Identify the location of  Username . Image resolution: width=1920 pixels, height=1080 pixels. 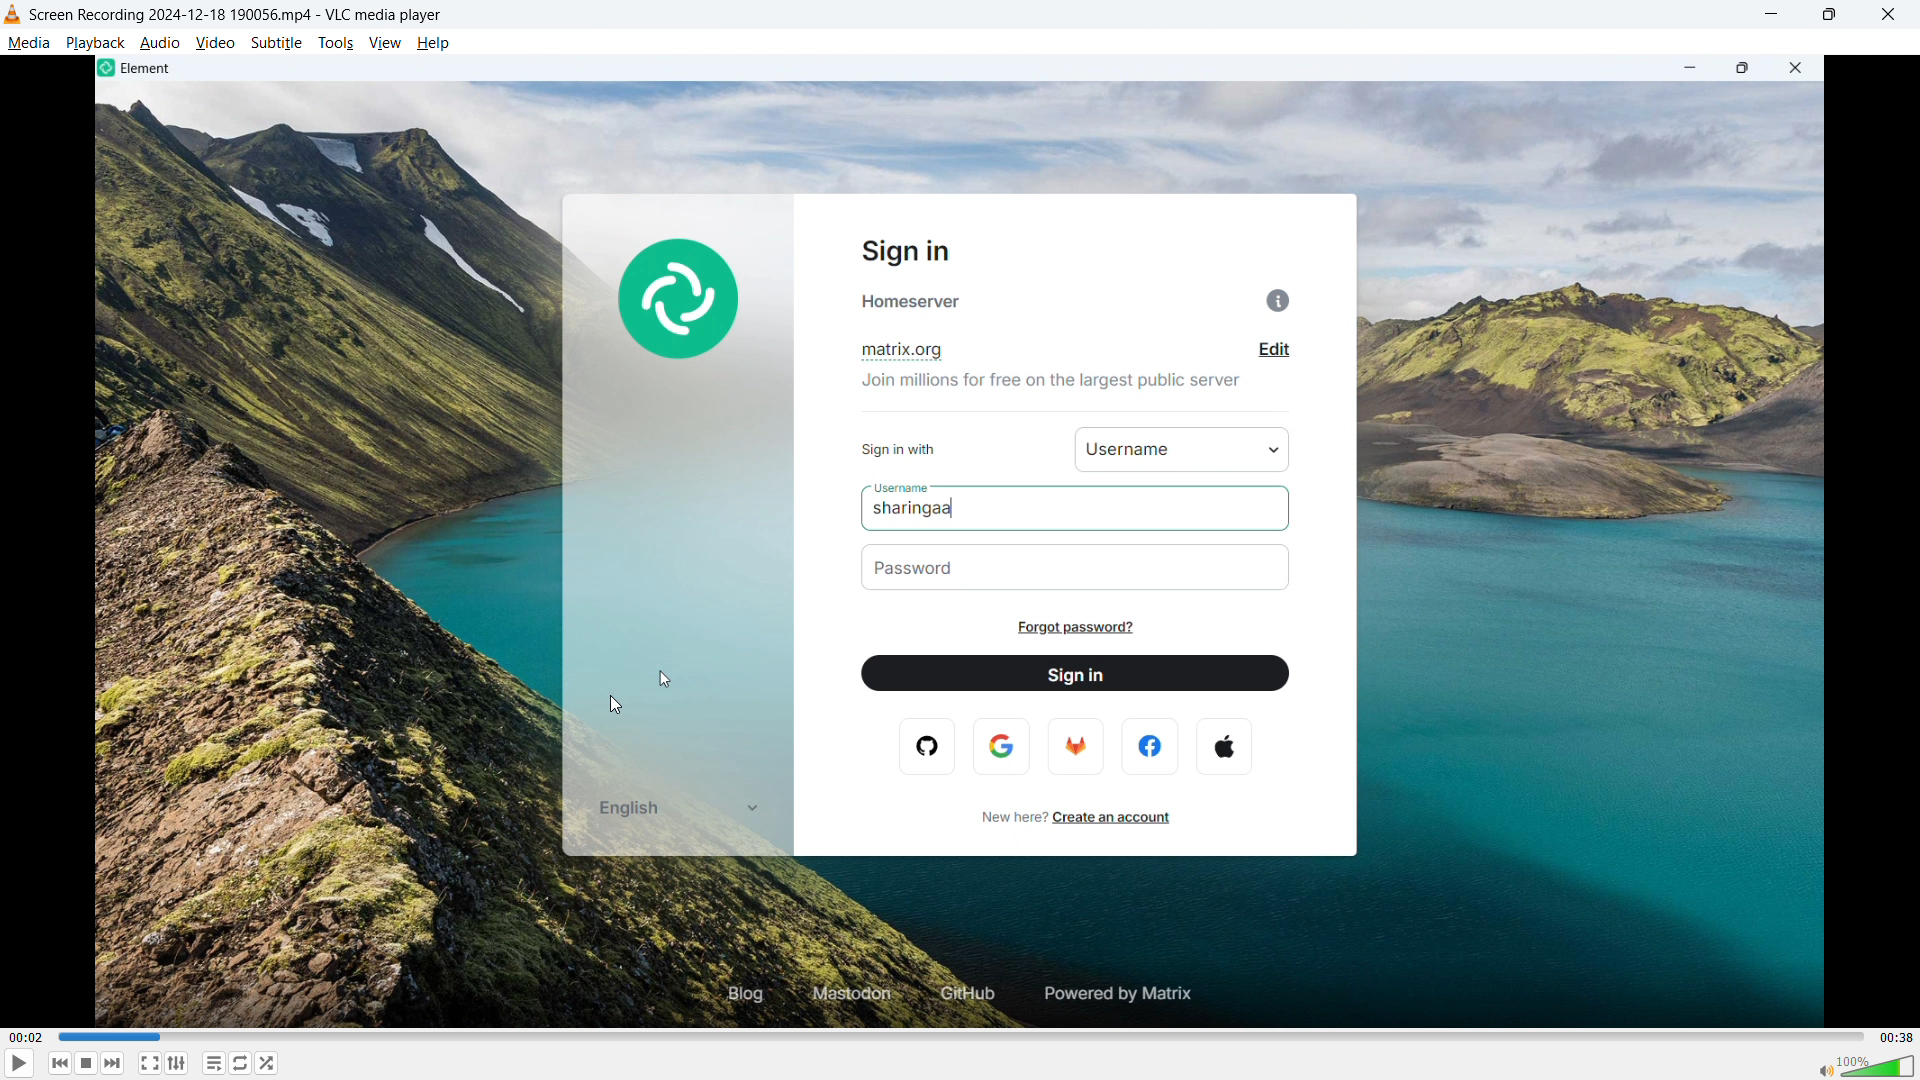
(900, 488).